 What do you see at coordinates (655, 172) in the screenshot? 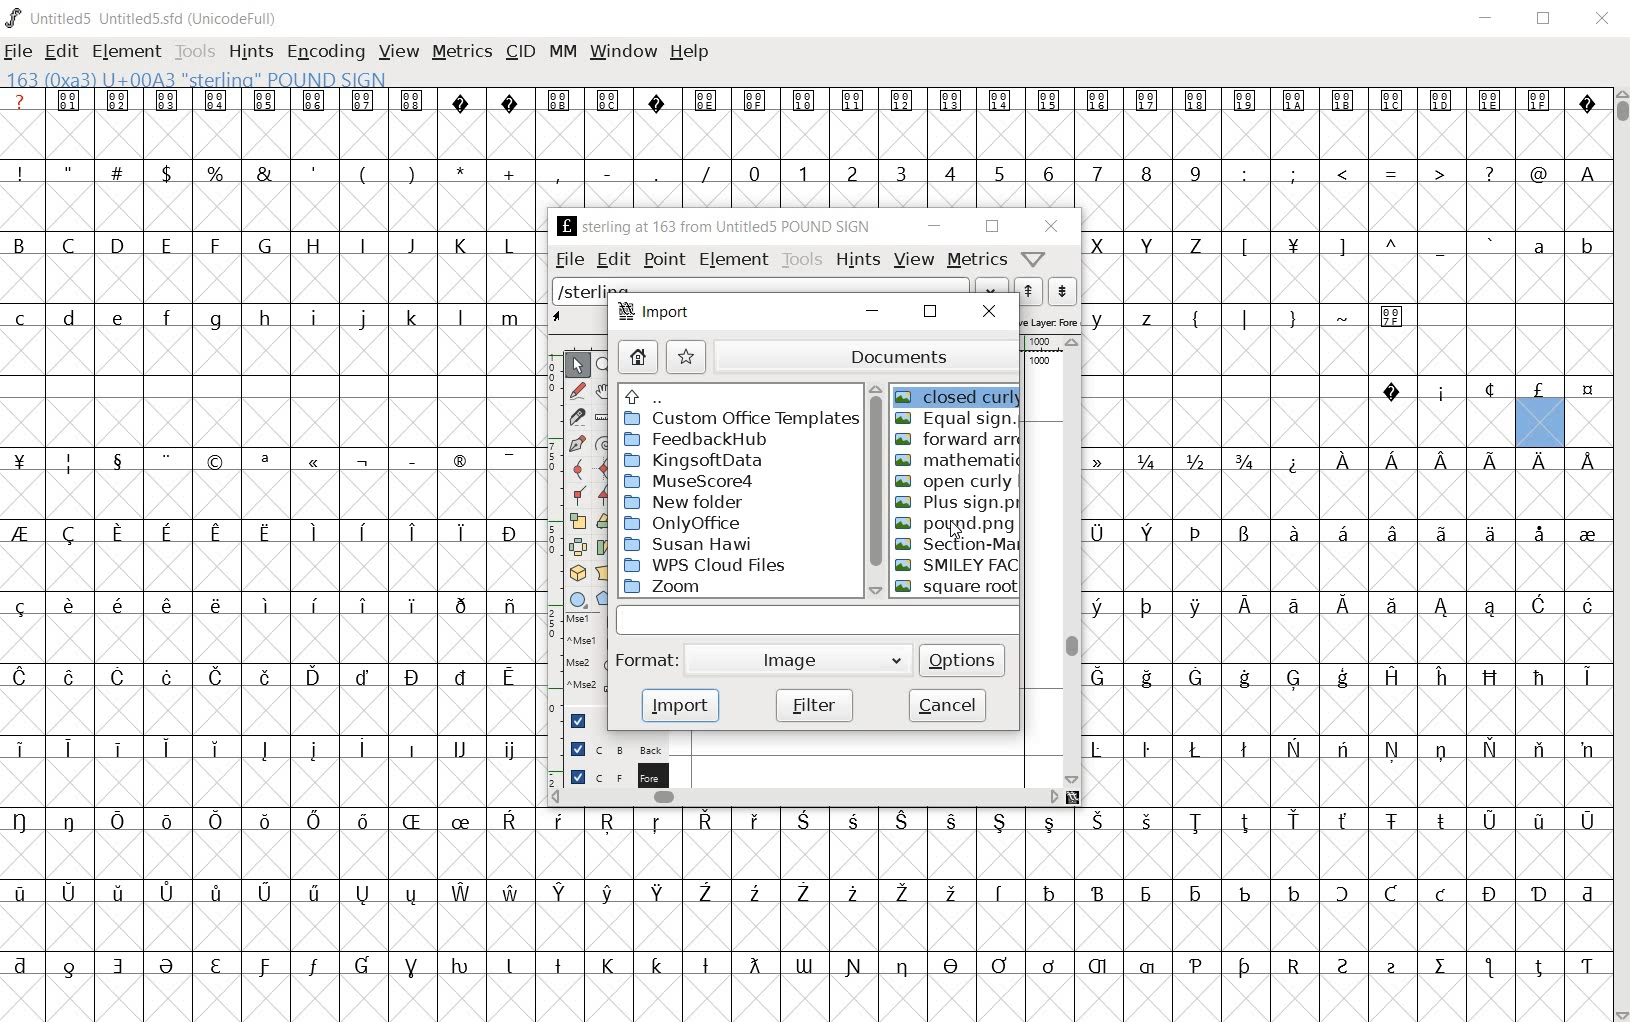
I see `.` at bounding box center [655, 172].